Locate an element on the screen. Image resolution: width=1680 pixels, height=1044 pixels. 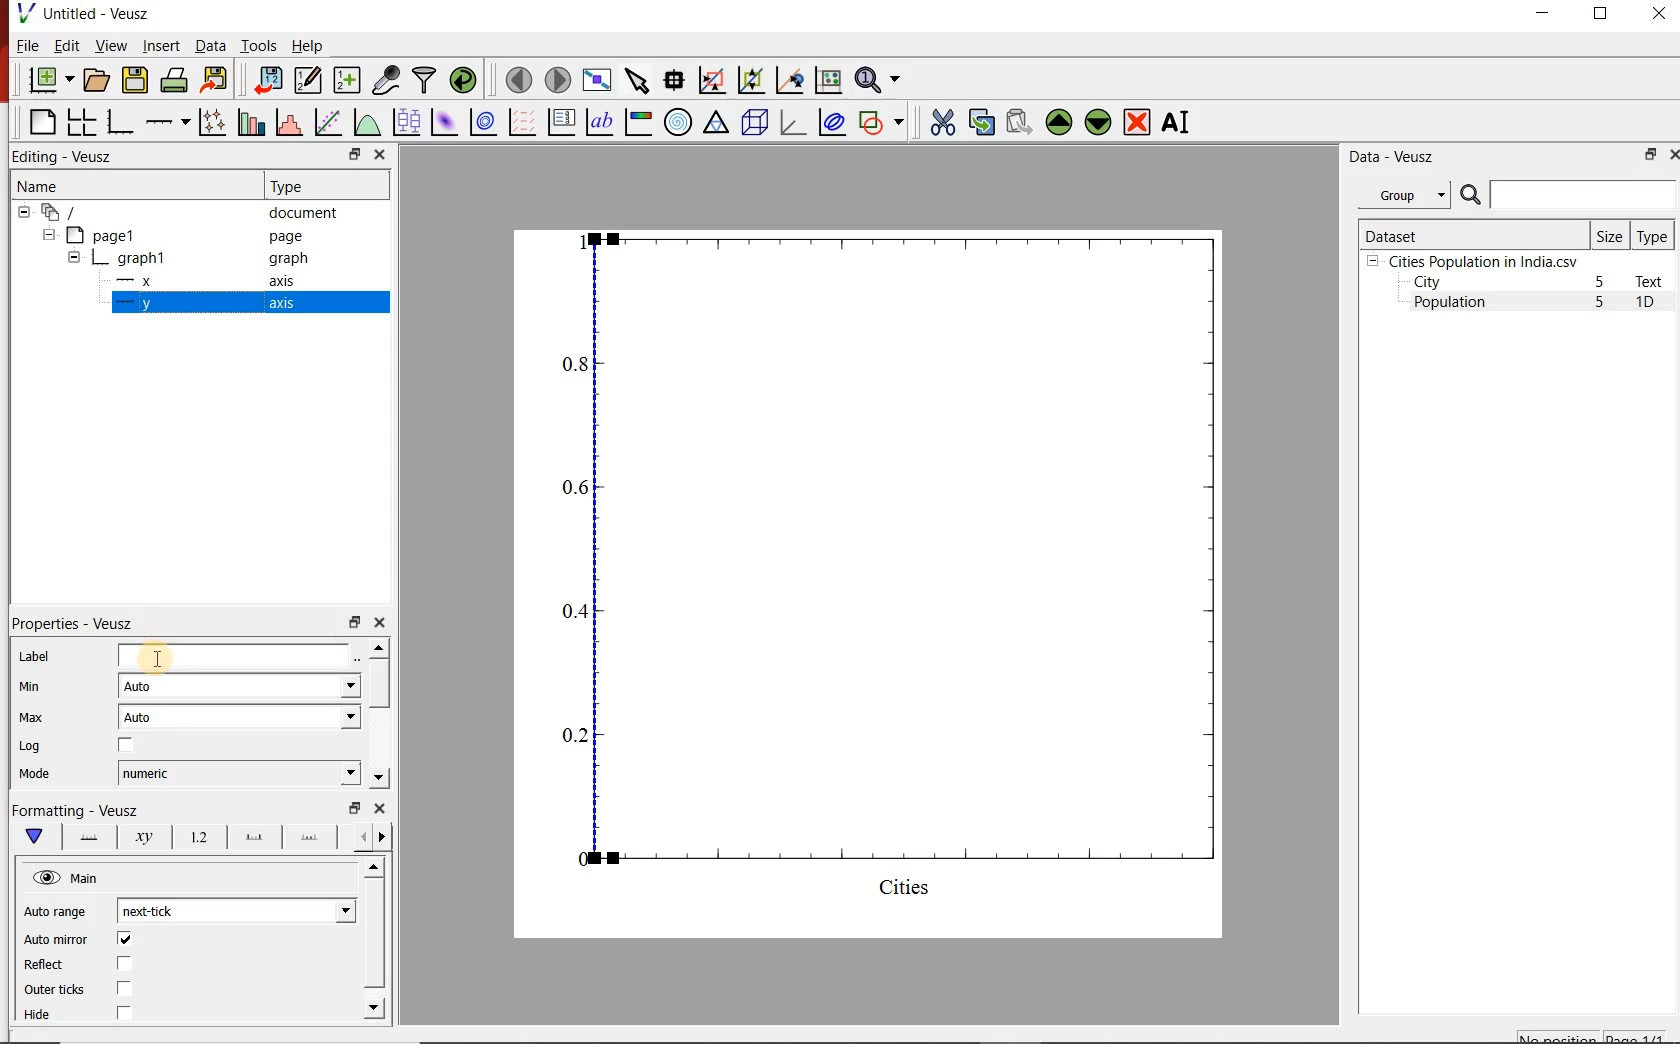
plot bar charts is located at coordinates (248, 122).